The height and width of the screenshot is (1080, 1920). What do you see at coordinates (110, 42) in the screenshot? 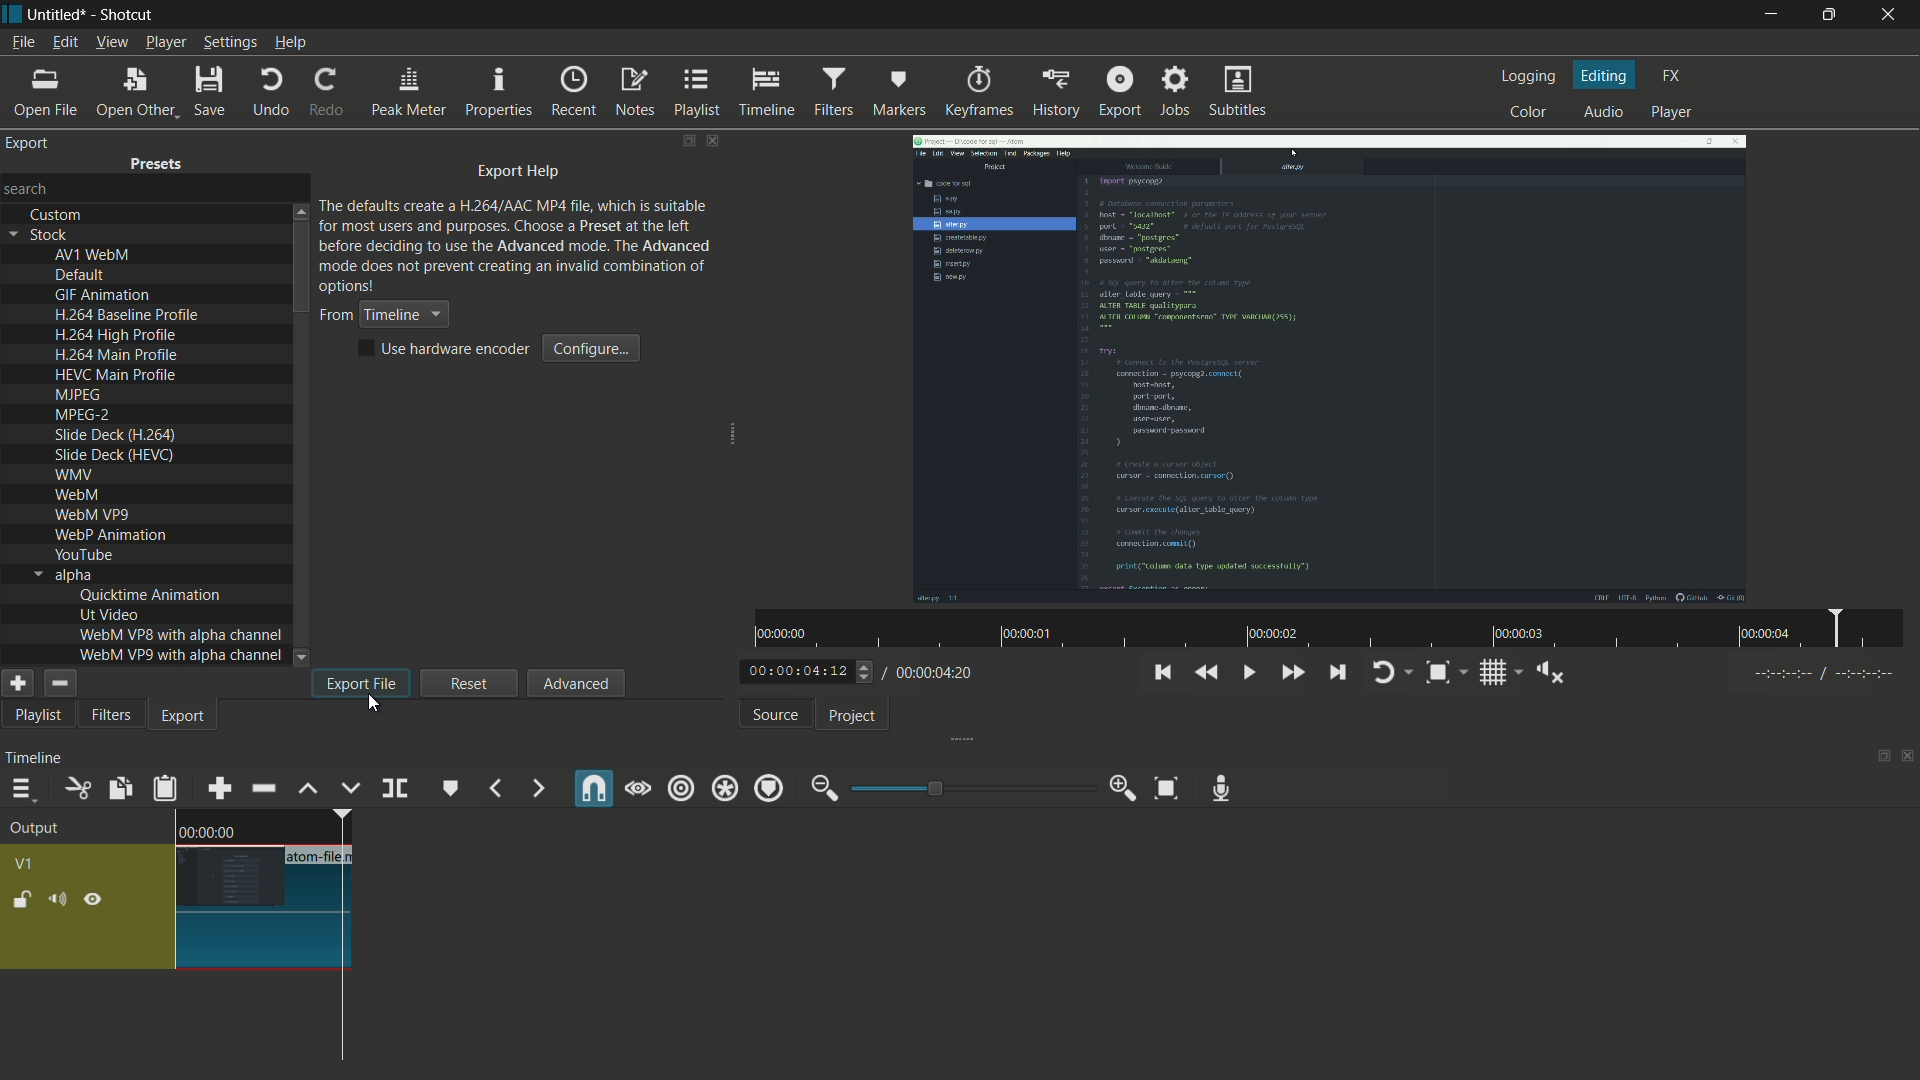
I see `view menu` at bounding box center [110, 42].